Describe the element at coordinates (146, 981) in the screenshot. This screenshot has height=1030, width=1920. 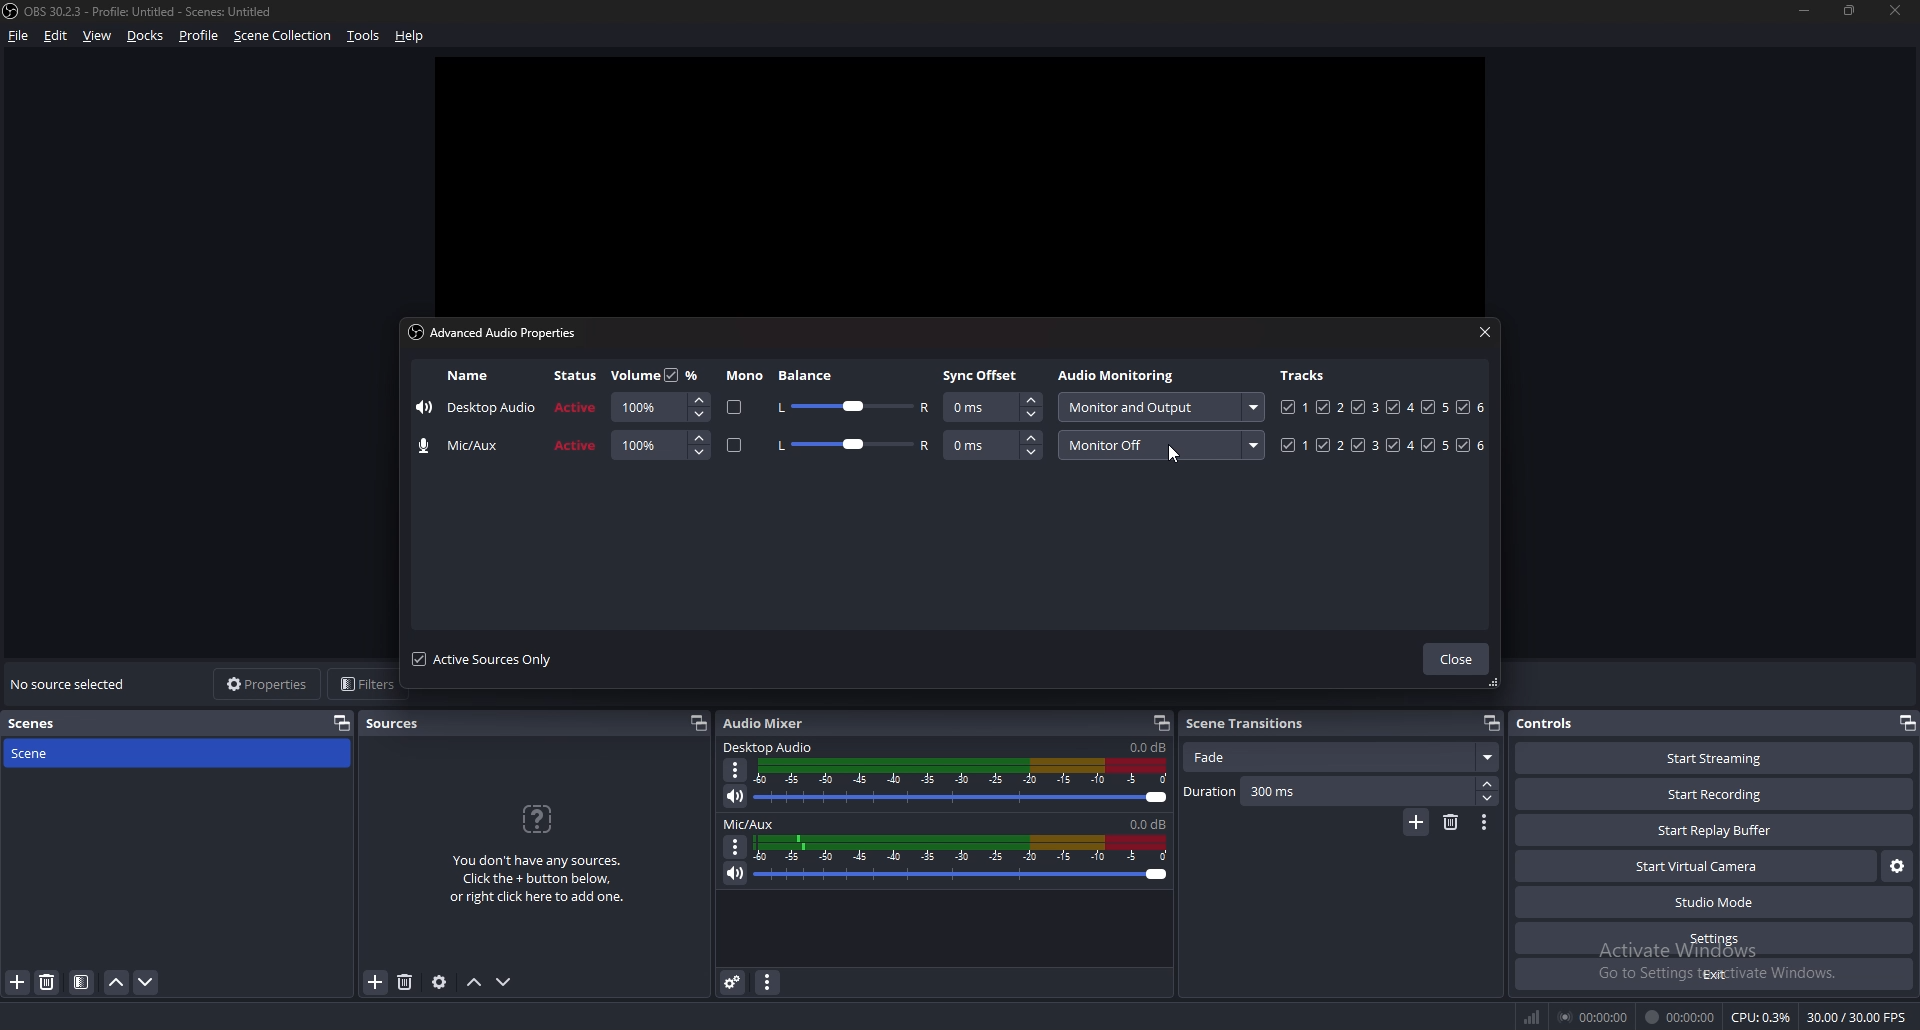
I see `move scene down` at that location.